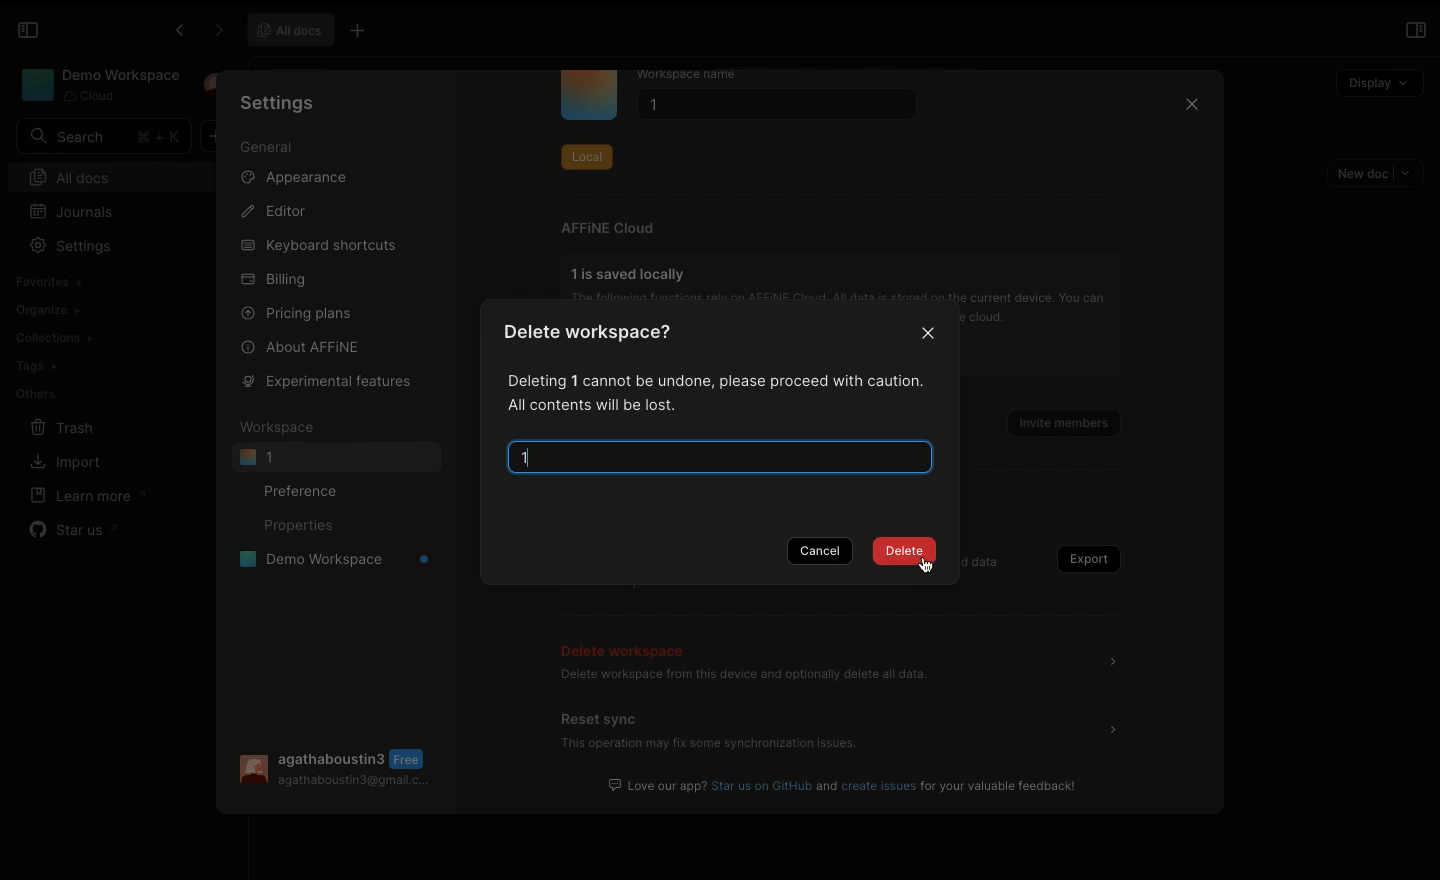  What do you see at coordinates (1378, 80) in the screenshot?
I see `Display` at bounding box center [1378, 80].